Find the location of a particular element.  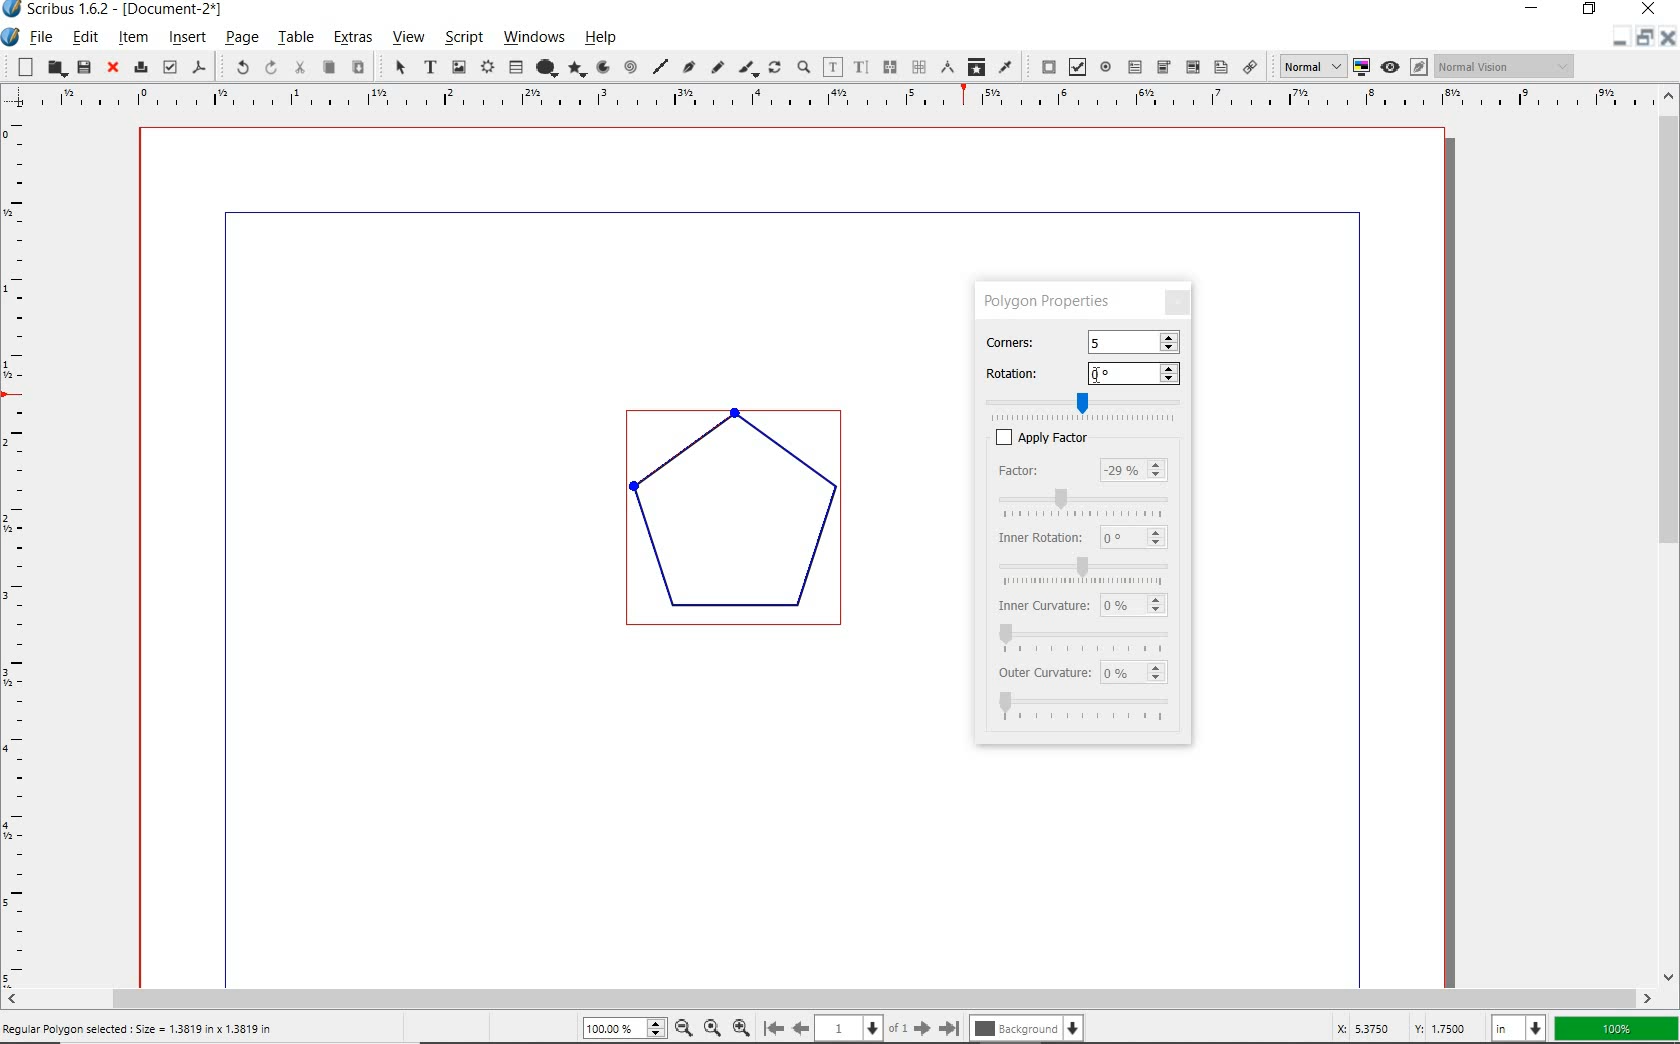

measurements is located at coordinates (949, 67).